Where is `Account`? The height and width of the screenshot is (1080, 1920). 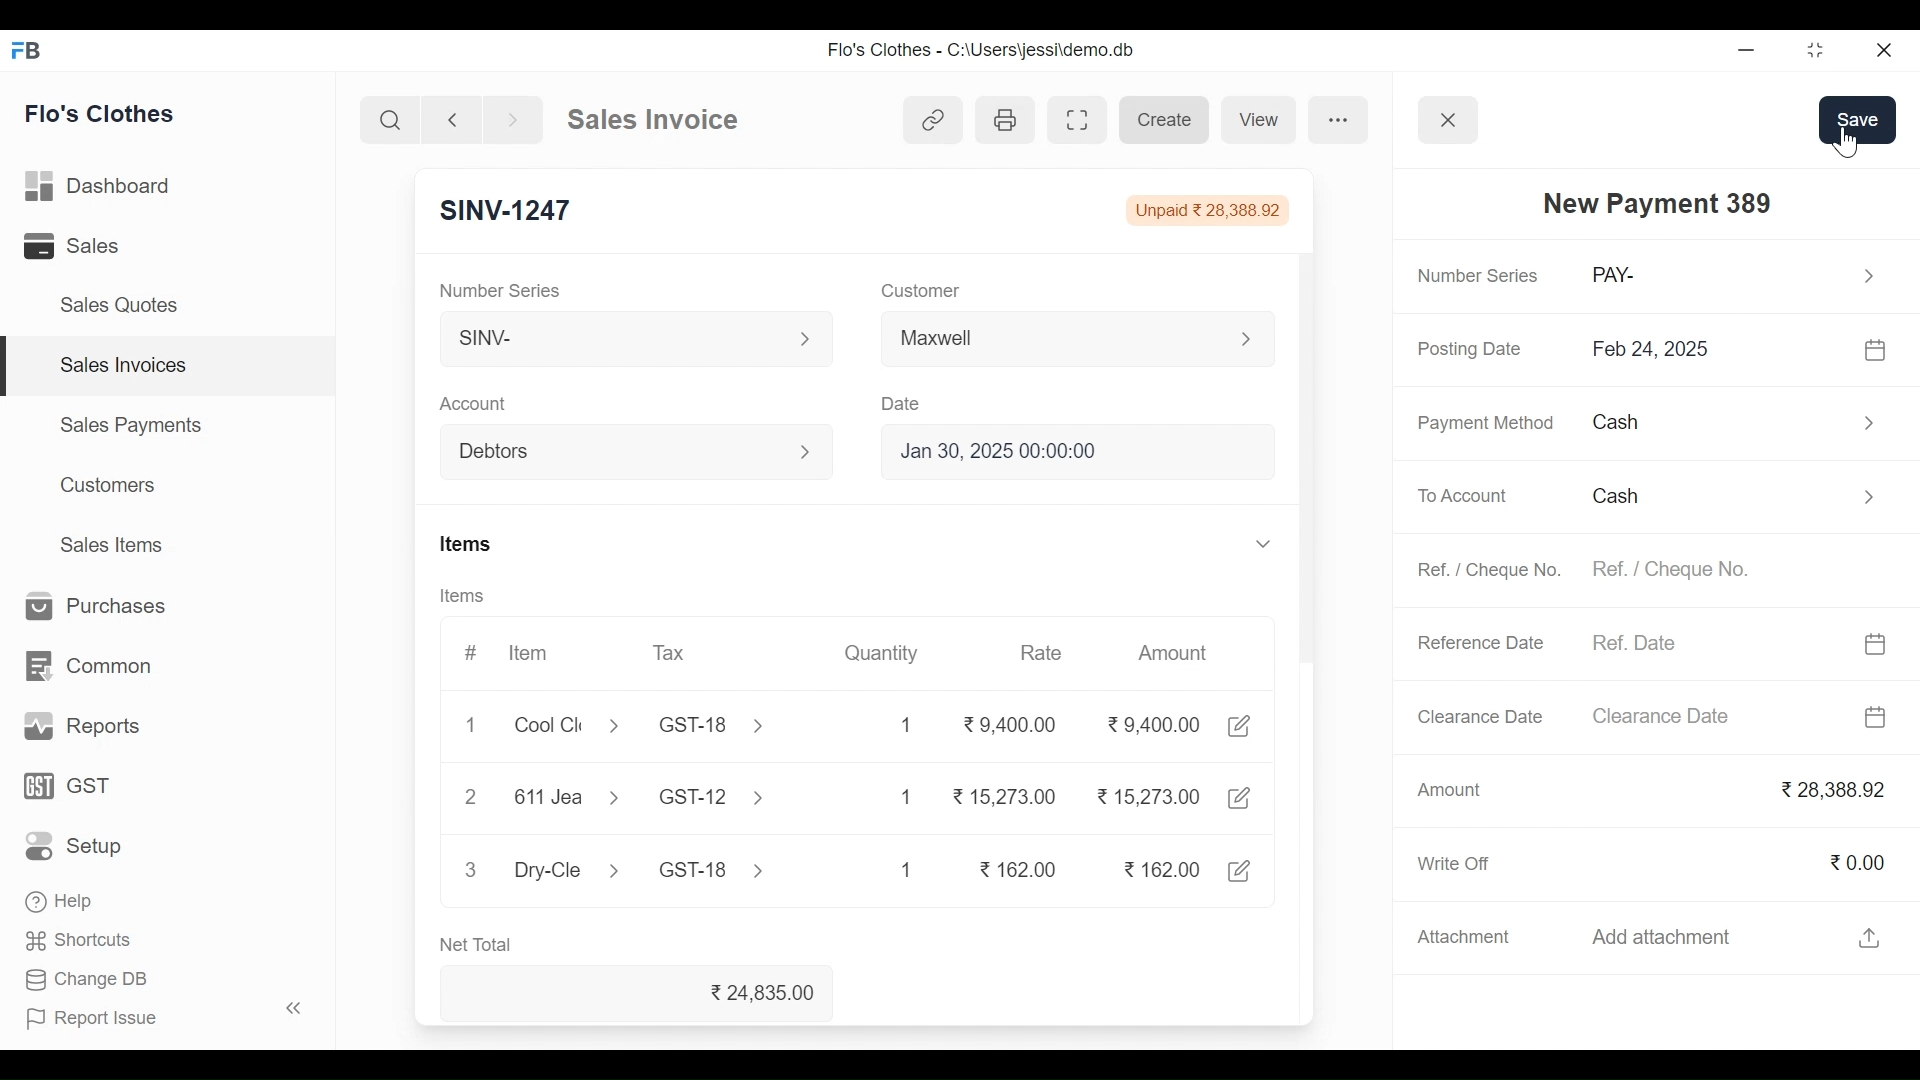 Account is located at coordinates (476, 401).